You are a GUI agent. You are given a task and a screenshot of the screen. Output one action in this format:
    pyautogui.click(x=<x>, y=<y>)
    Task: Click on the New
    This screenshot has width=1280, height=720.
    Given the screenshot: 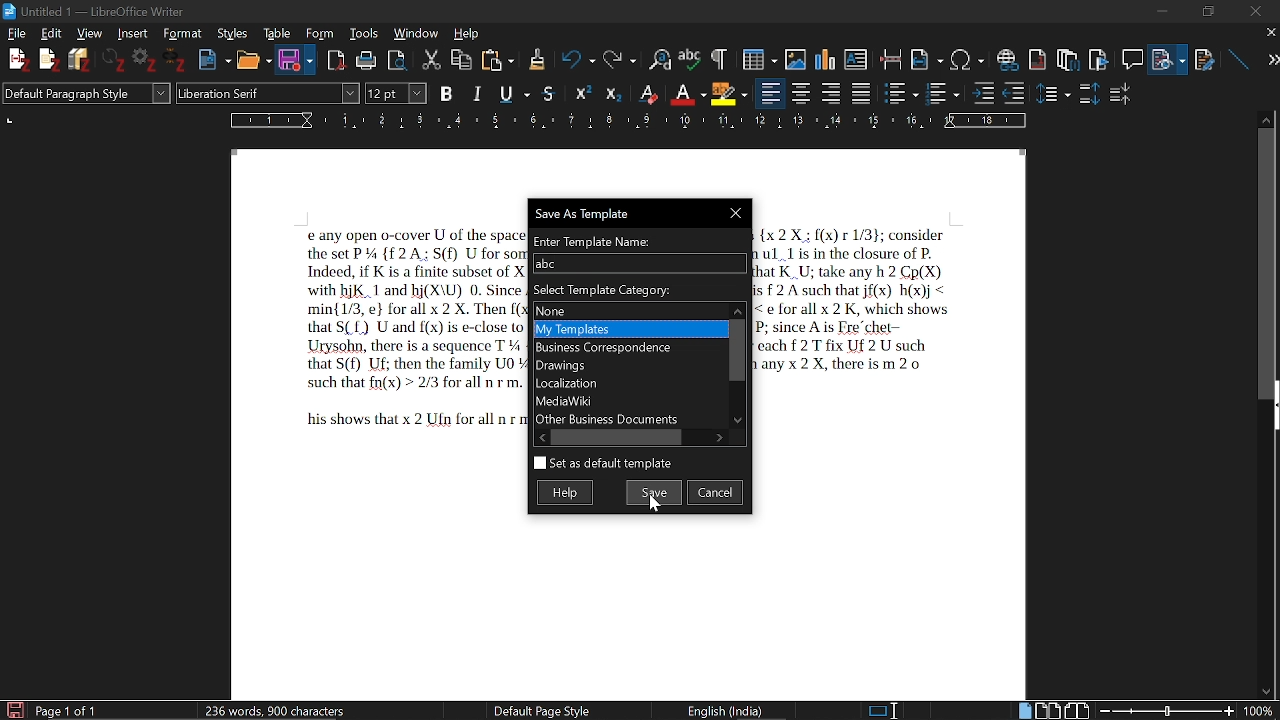 What is the action you would take?
    pyautogui.click(x=214, y=58)
    